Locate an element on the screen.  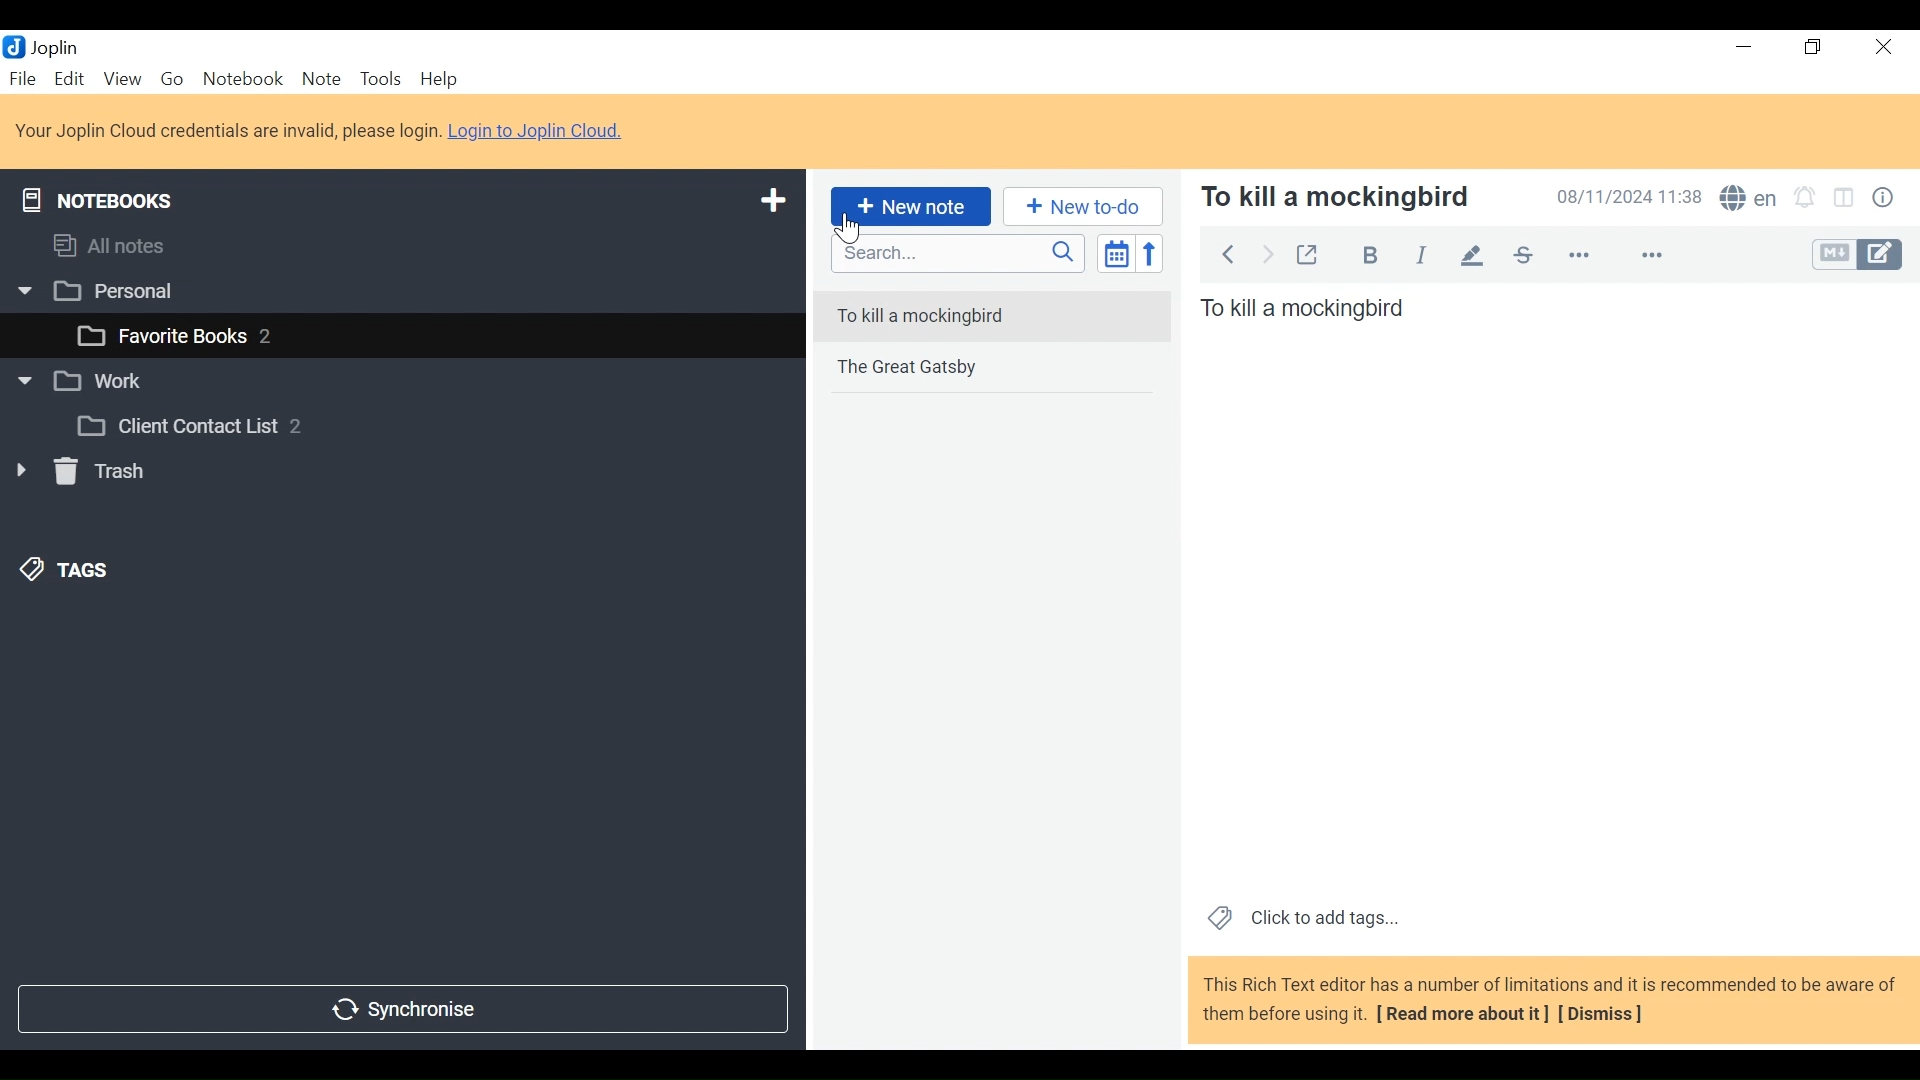
Reverse sort order is located at coordinates (1150, 254).